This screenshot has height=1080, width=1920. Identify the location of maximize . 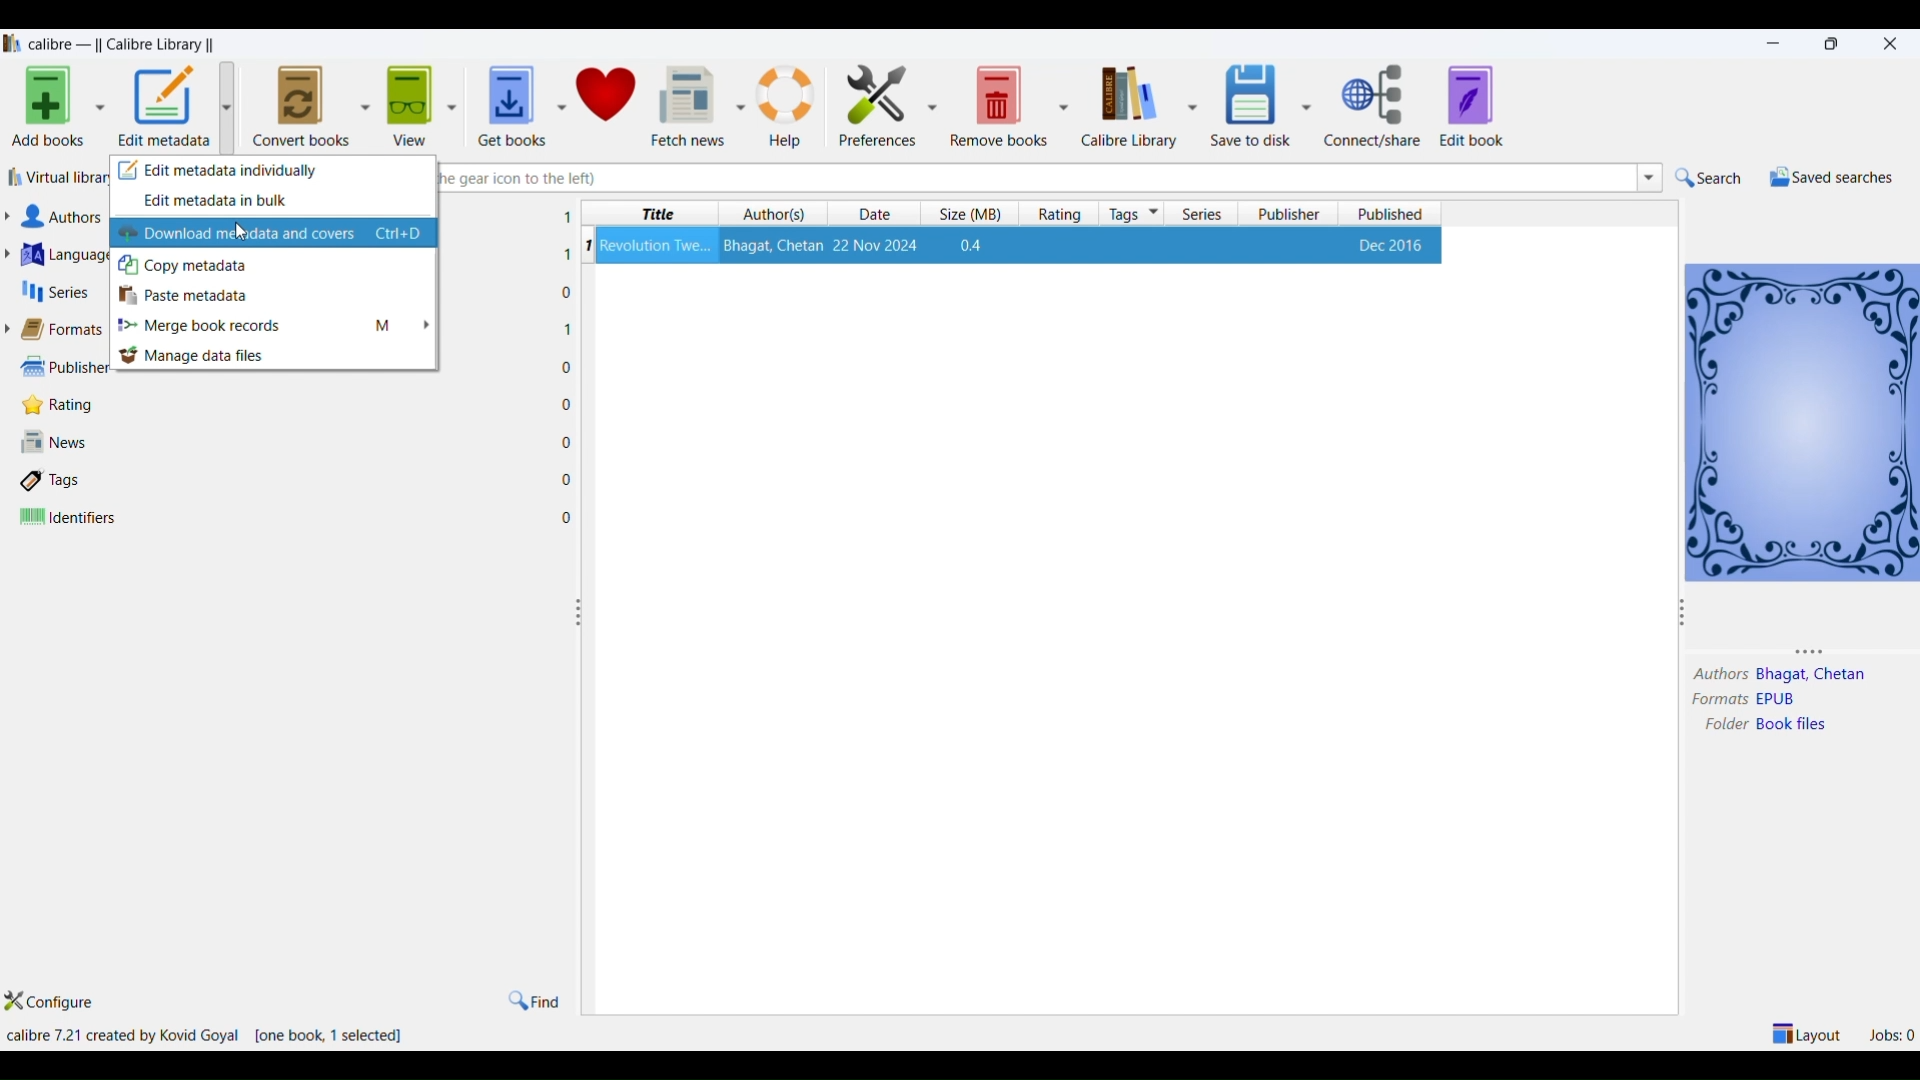
(1835, 43).